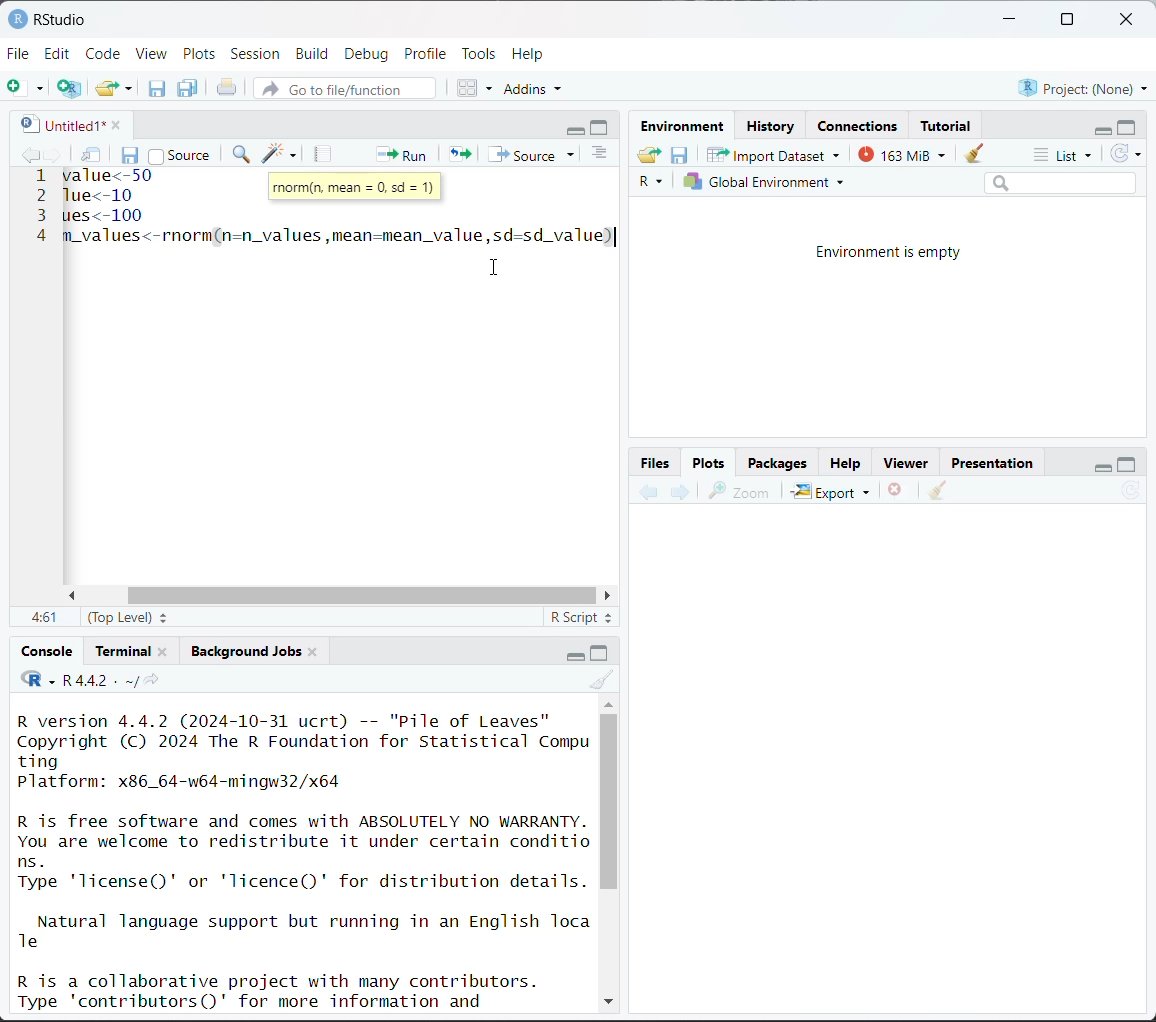 The height and width of the screenshot is (1022, 1156). I want to click on minimize, so click(571, 654).